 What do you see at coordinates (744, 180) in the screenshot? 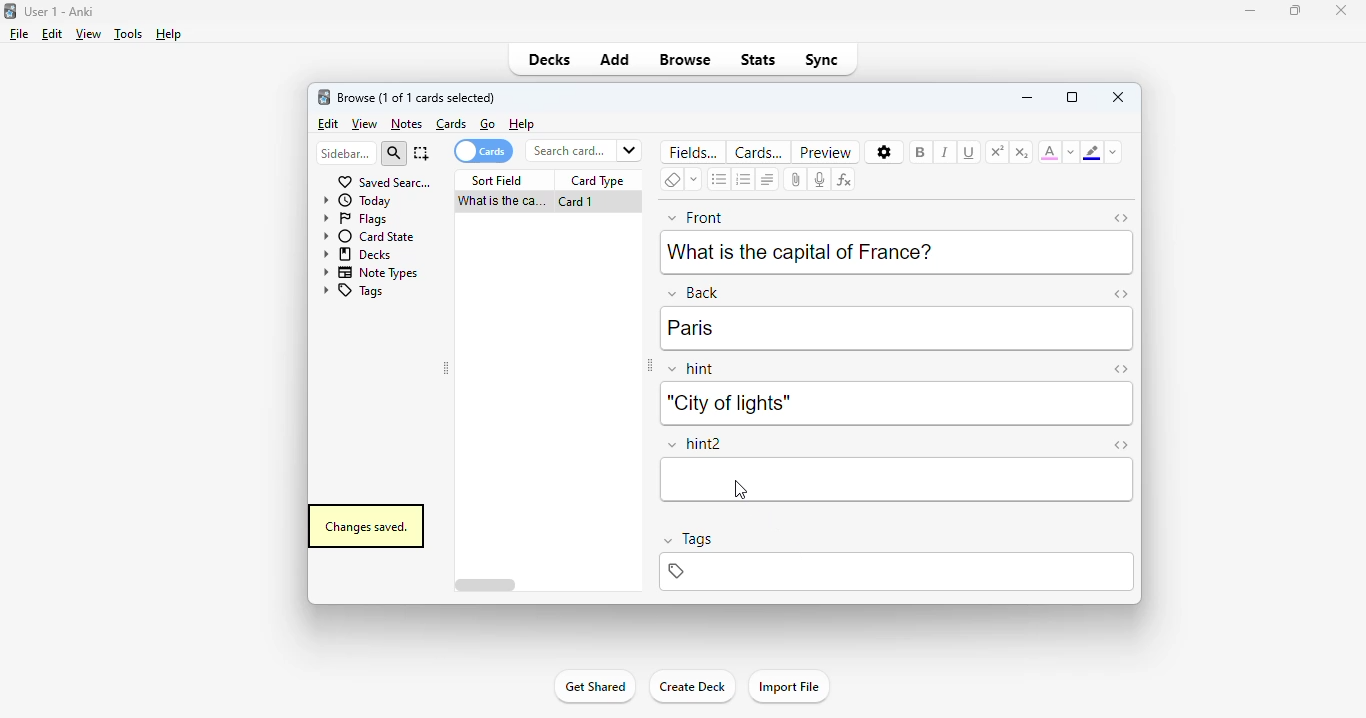
I see `ordered list` at bounding box center [744, 180].